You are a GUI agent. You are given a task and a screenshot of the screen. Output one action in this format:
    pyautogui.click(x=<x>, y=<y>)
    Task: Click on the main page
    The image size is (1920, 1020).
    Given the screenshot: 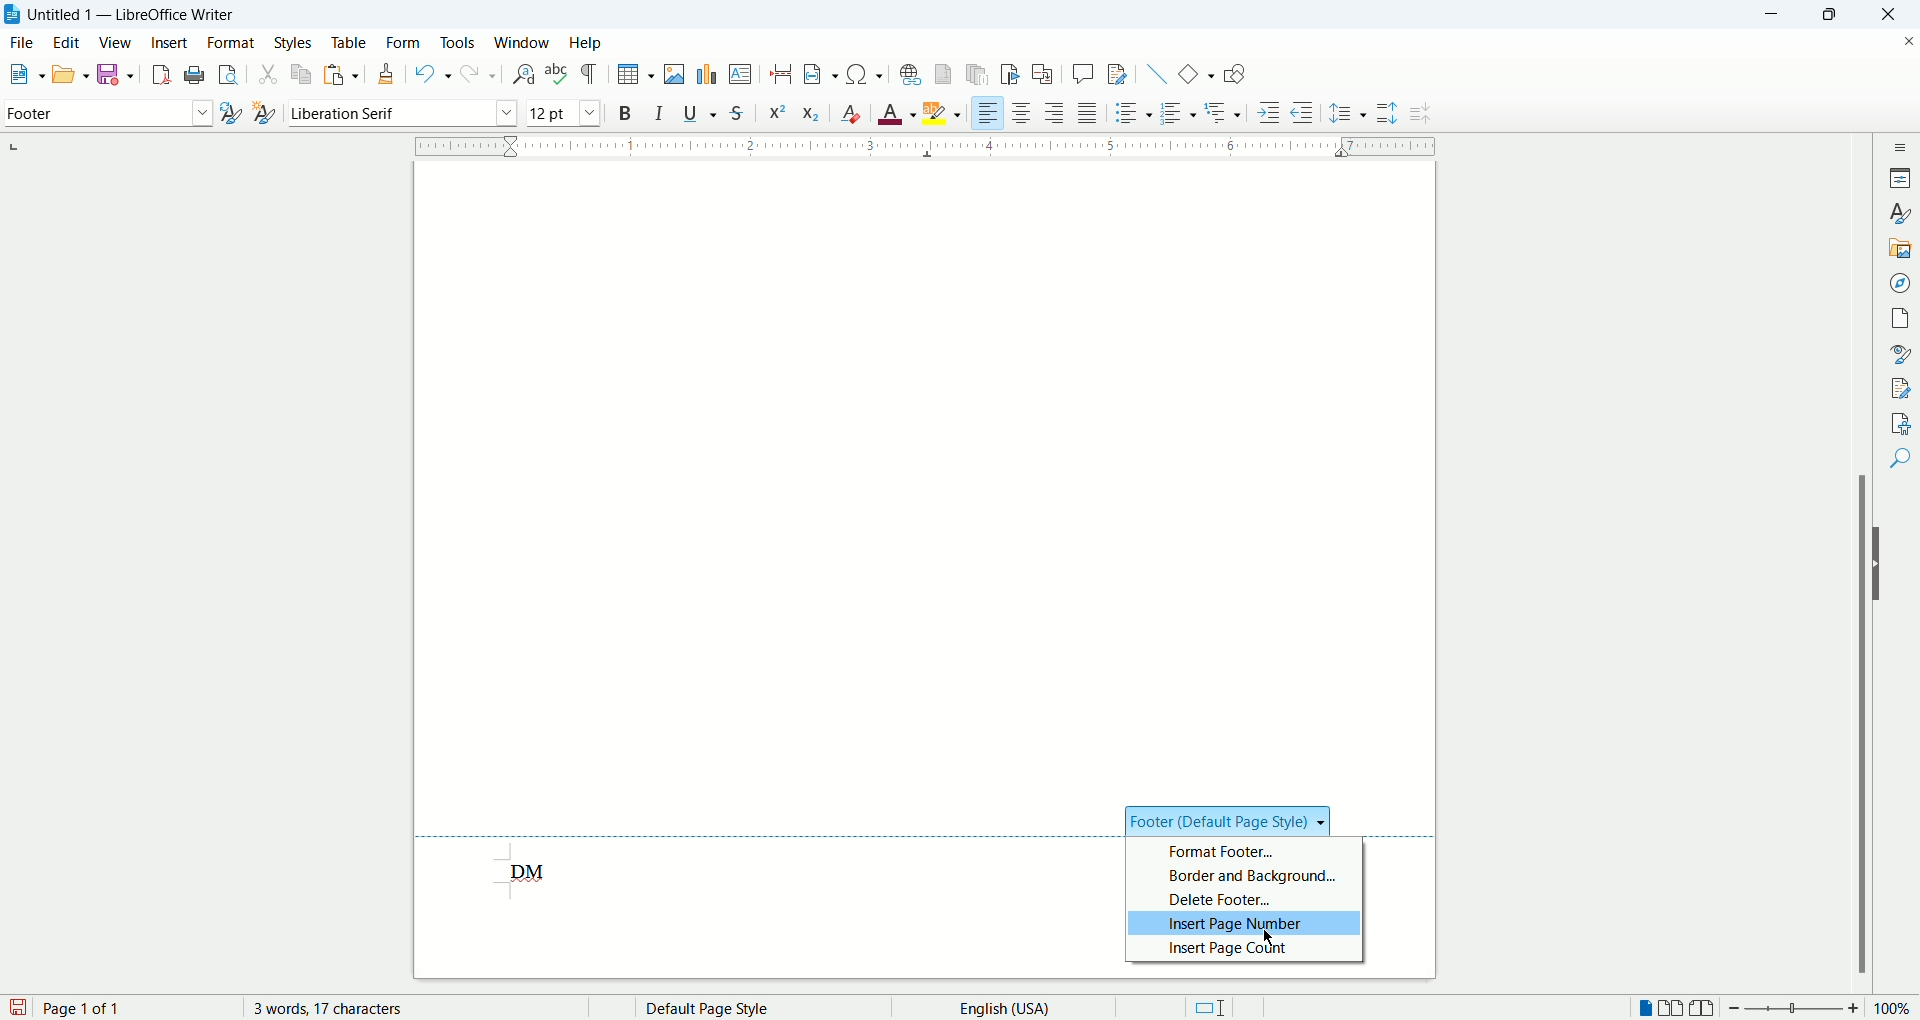 What is the action you would take?
    pyautogui.click(x=927, y=473)
    